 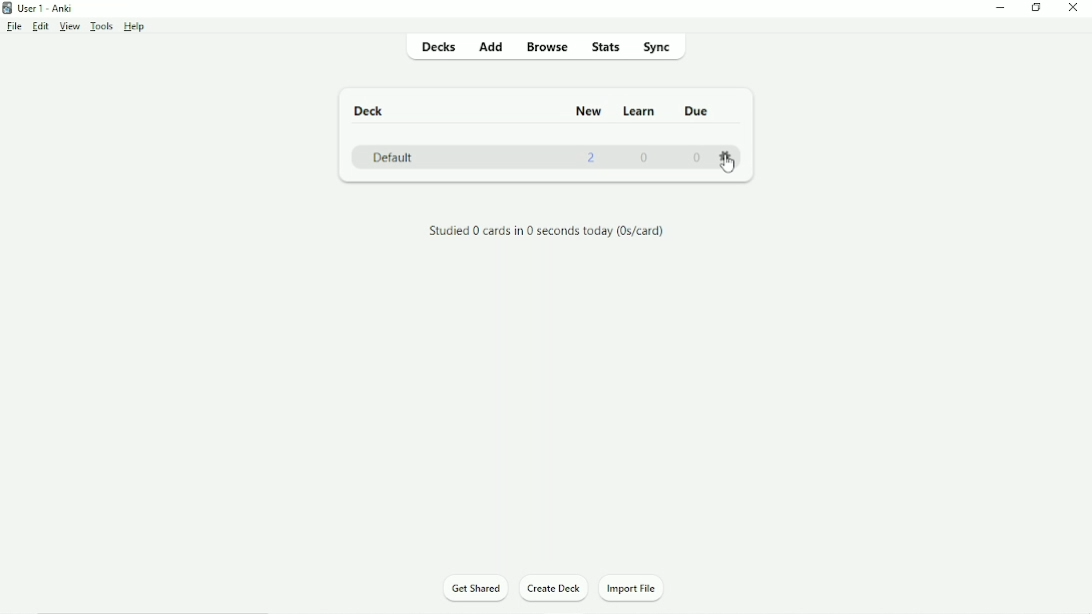 What do you see at coordinates (101, 26) in the screenshot?
I see `Tools` at bounding box center [101, 26].